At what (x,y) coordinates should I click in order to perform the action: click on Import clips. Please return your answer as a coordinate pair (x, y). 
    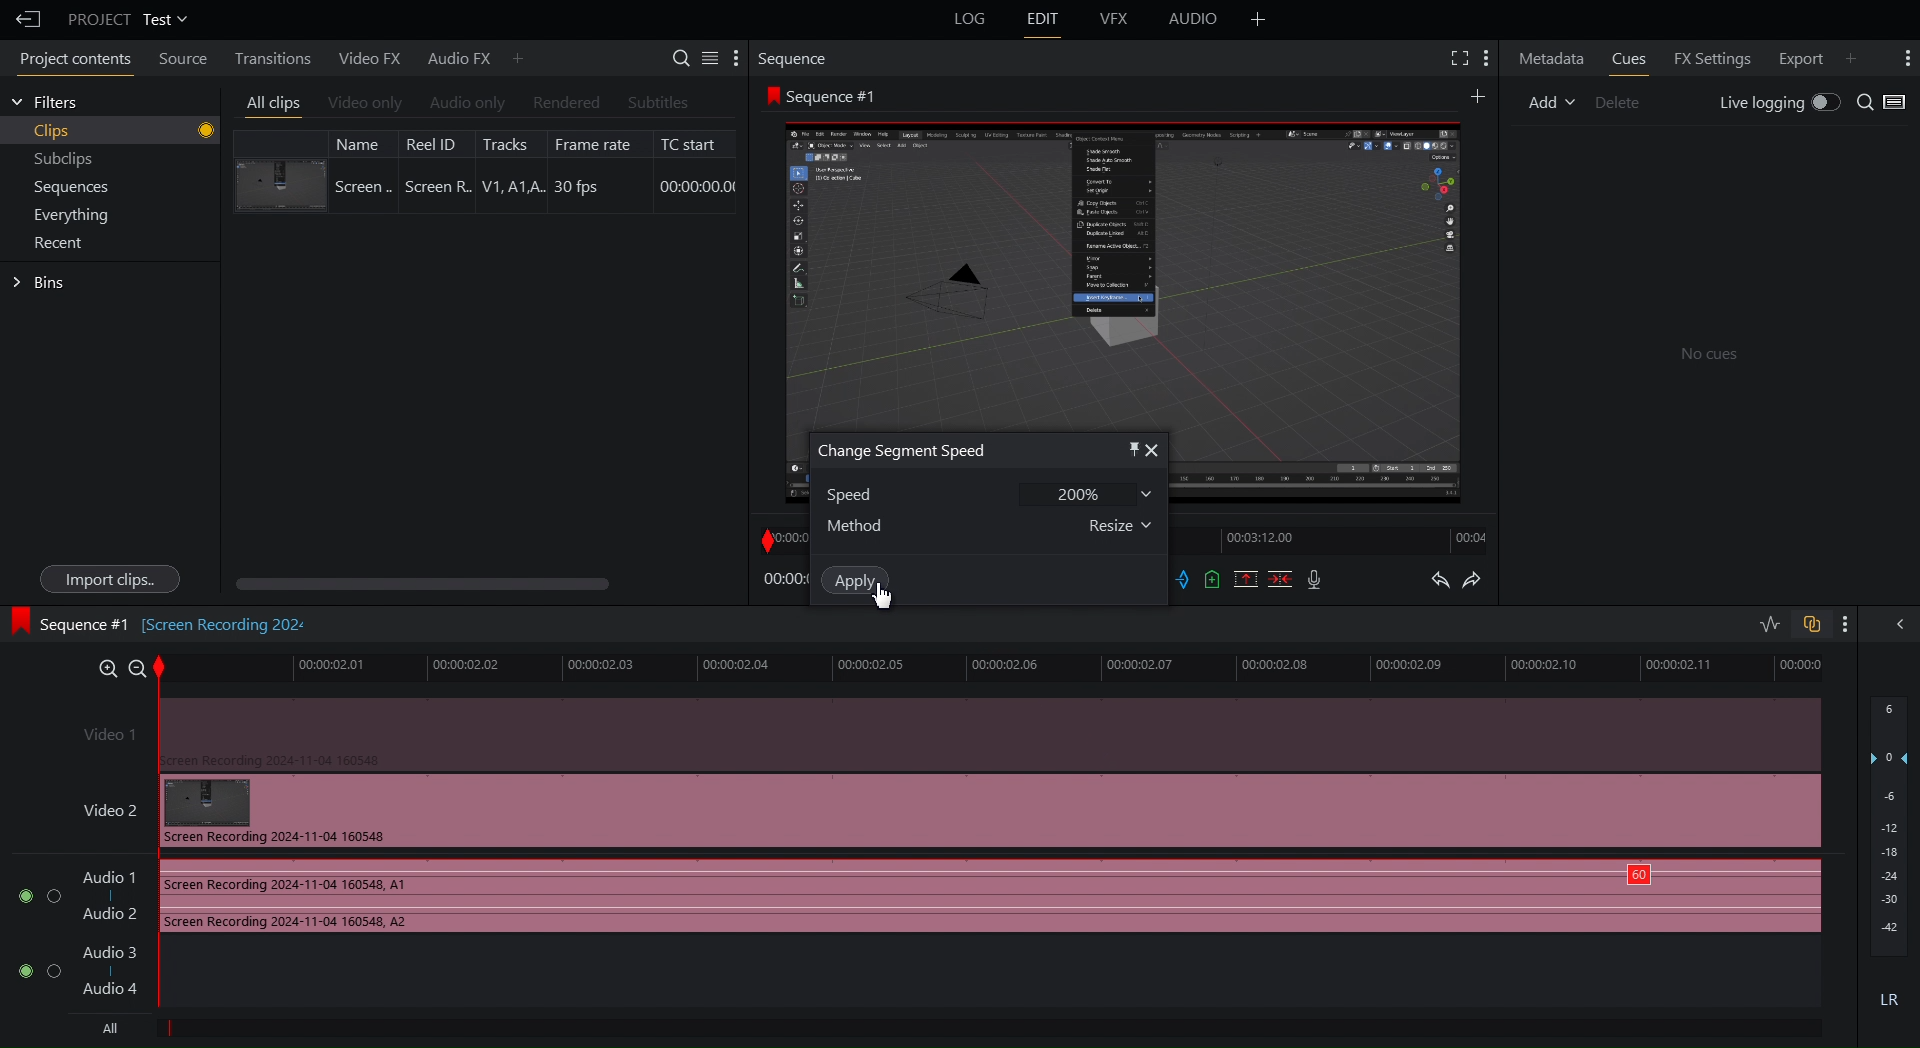
    Looking at the image, I should click on (108, 579).